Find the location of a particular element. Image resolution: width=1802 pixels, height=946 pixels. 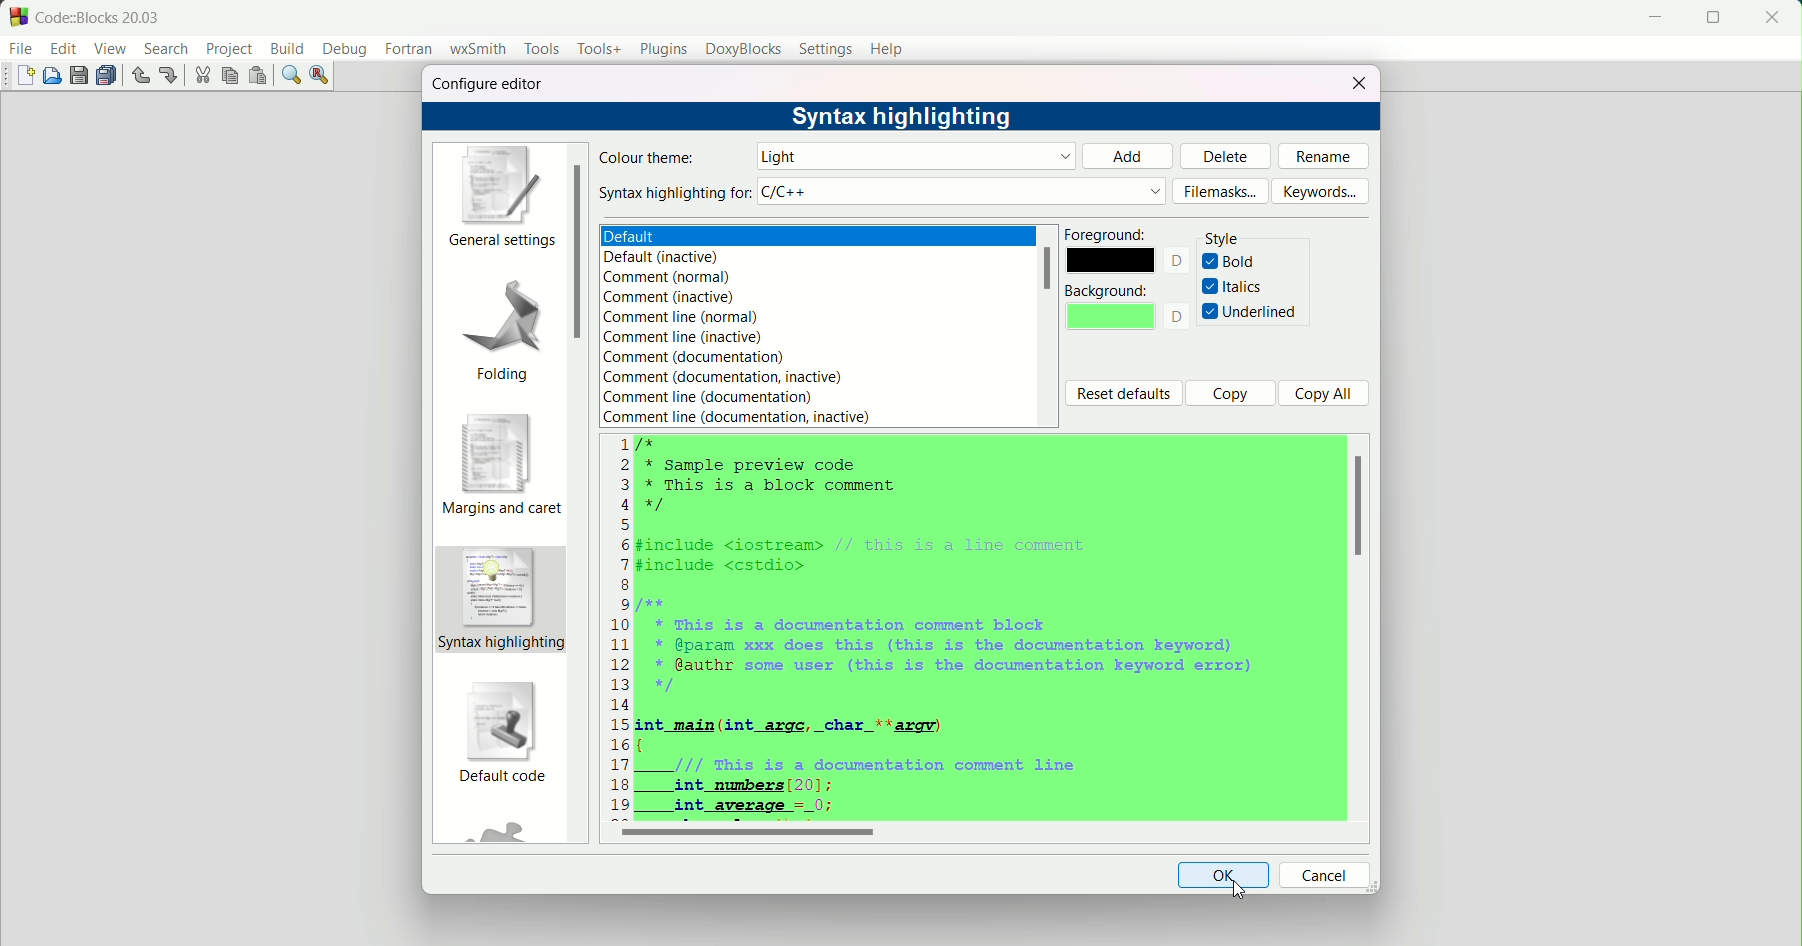

new file is located at coordinates (28, 77).